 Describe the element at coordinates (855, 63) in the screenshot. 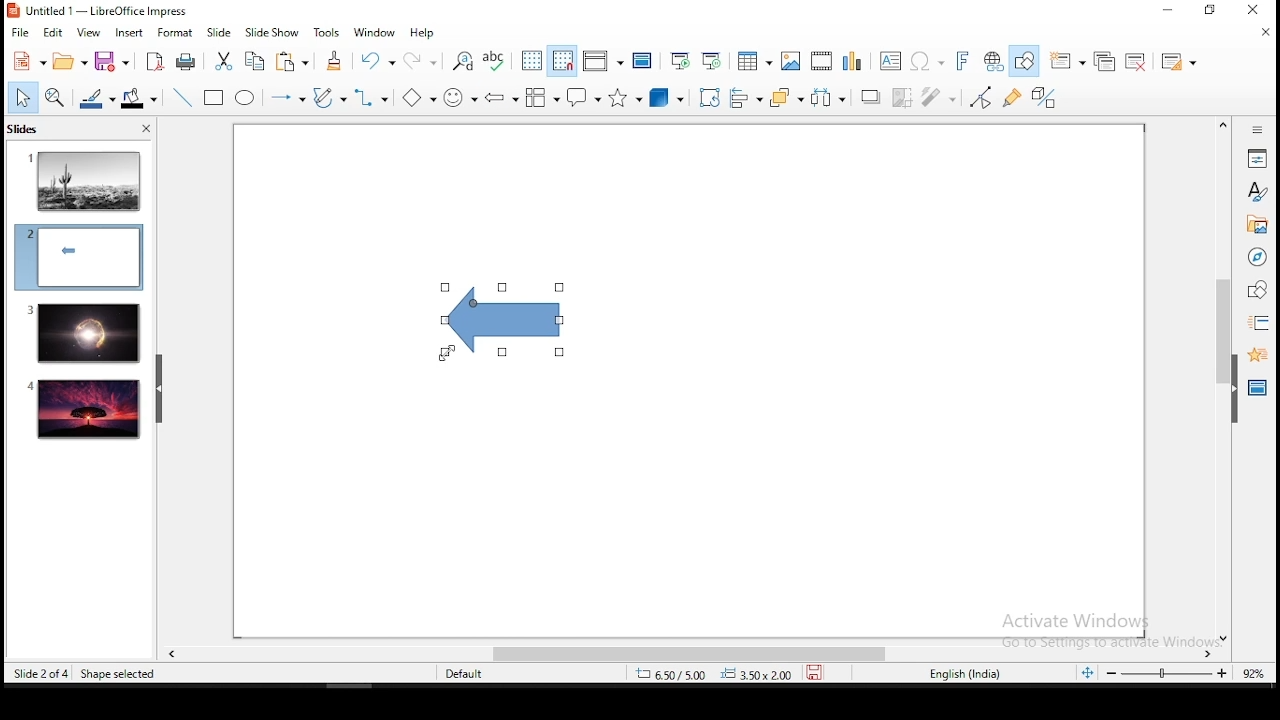

I see `charts` at that location.